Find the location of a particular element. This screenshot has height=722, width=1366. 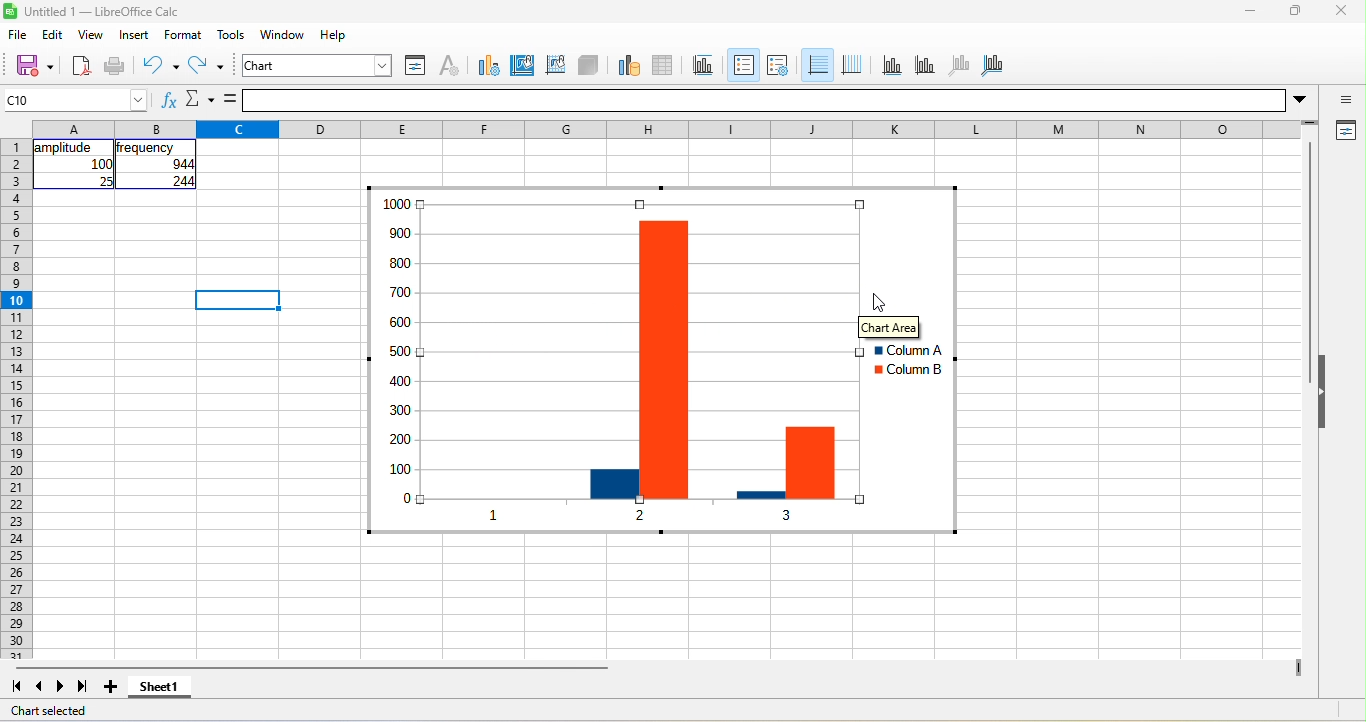

data table is located at coordinates (670, 63).